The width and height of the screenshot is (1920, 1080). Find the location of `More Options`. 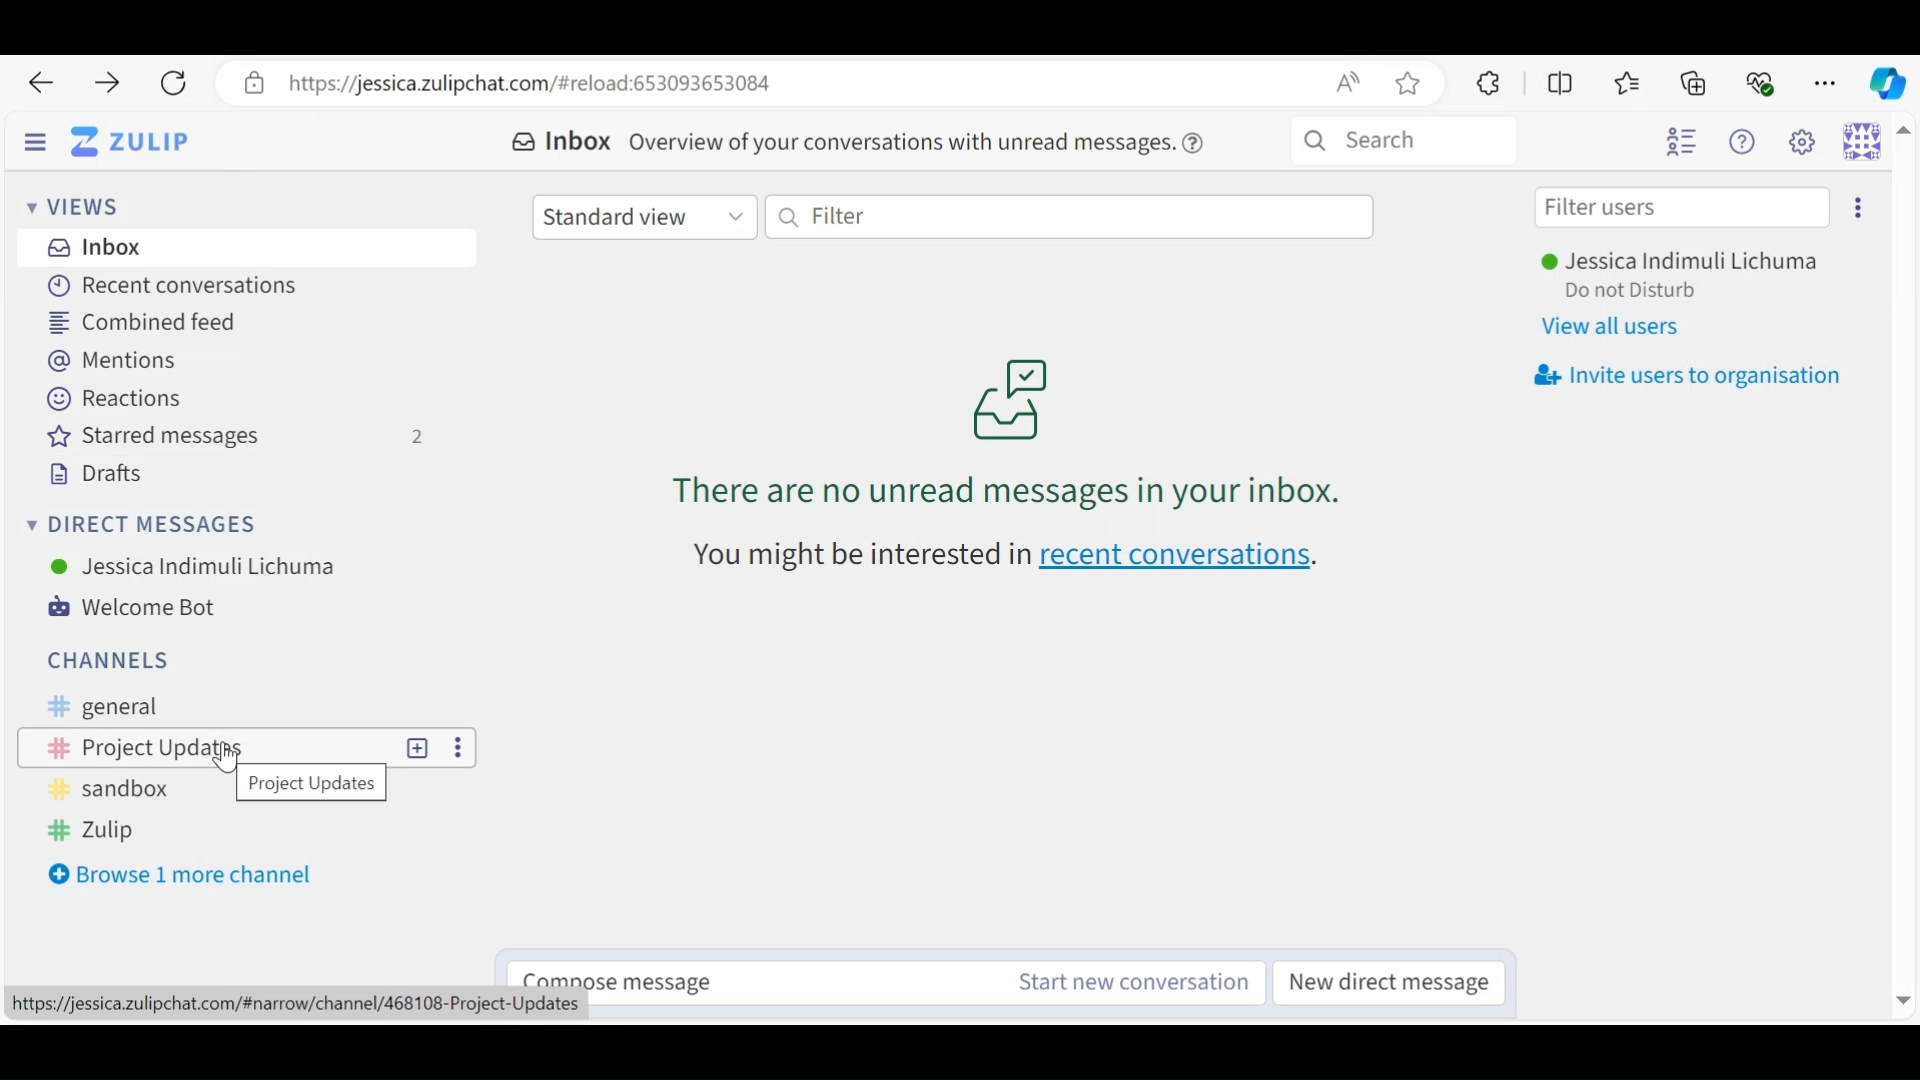

More Options is located at coordinates (459, 748).